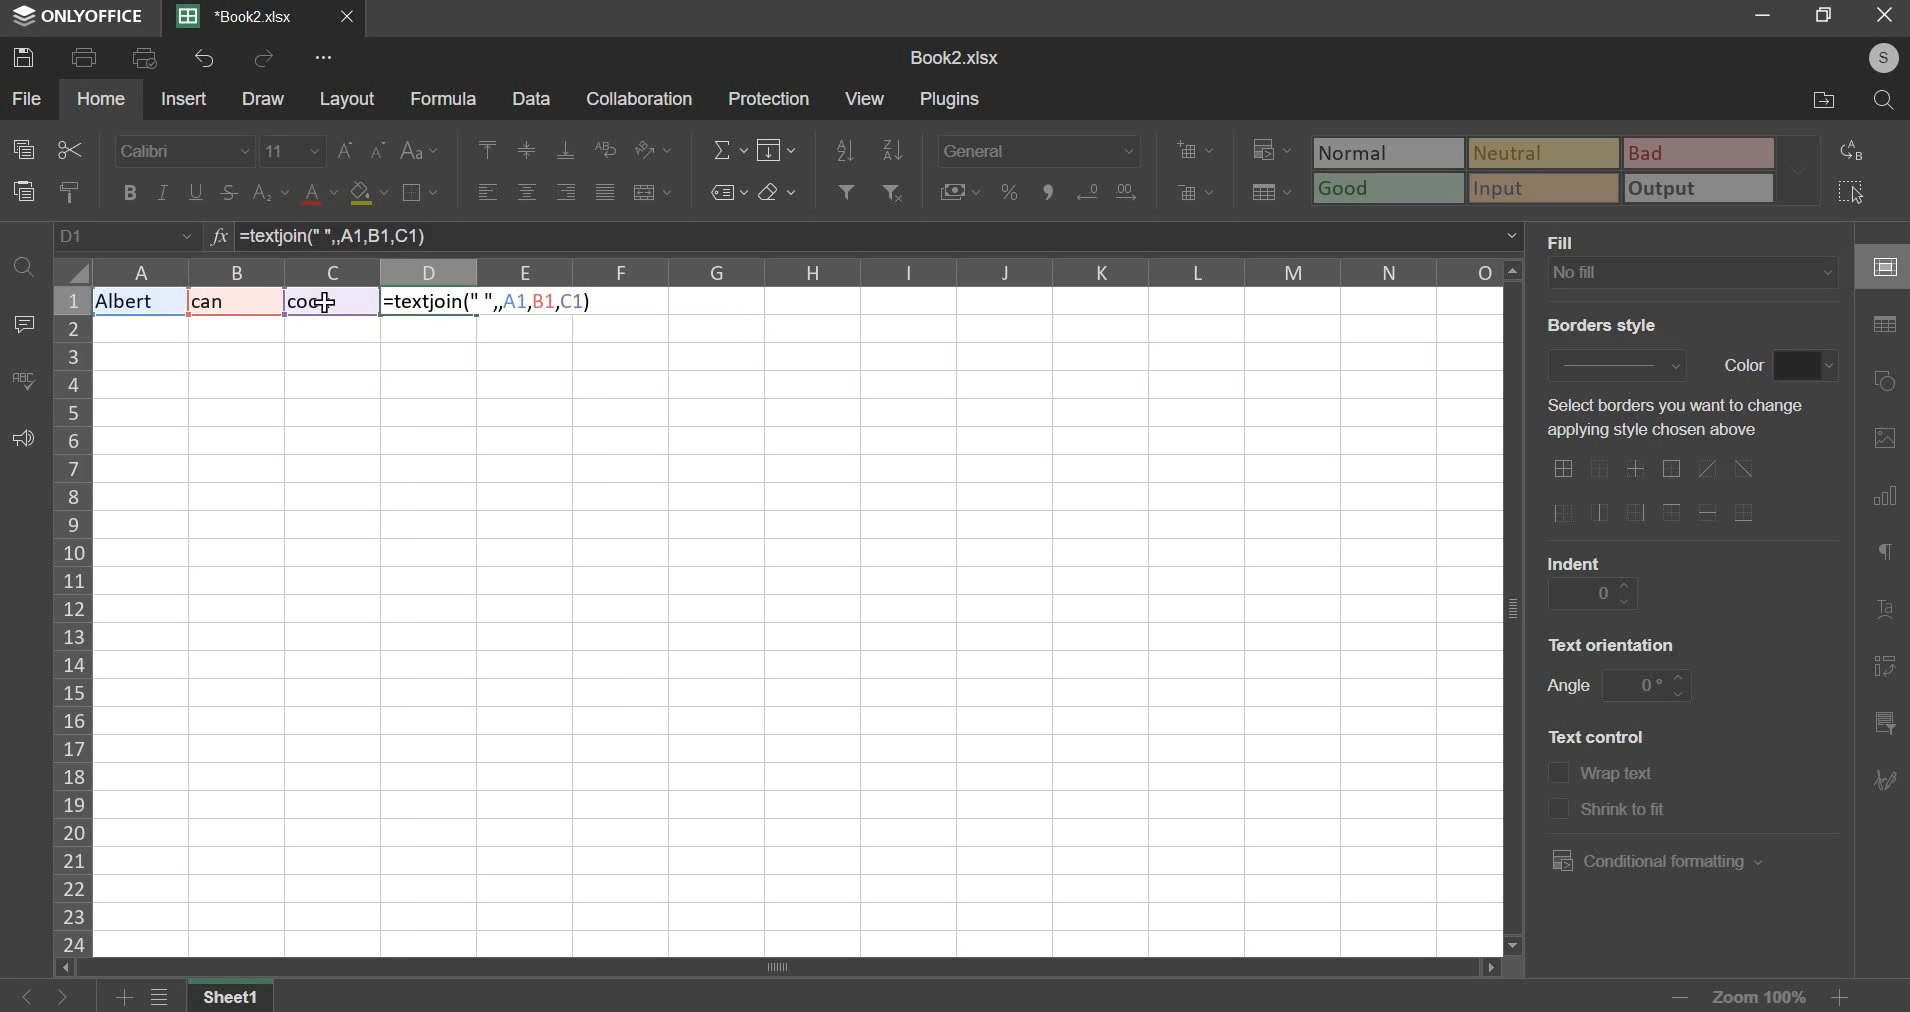 The image size is (1910, 1012). Describe the element at coordinates (146, 58) in the screenshot. I see `print preview` at that location.